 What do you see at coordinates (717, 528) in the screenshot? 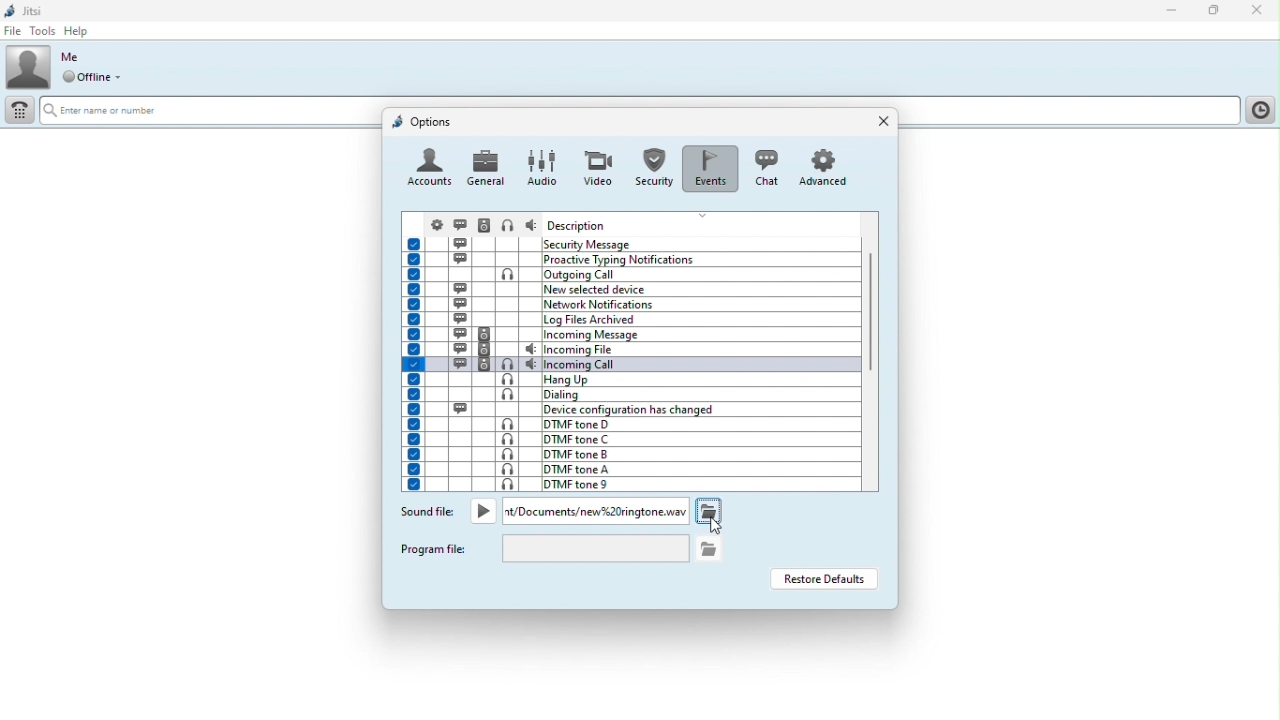
I see `cursor` at bounding box center [717, 528].